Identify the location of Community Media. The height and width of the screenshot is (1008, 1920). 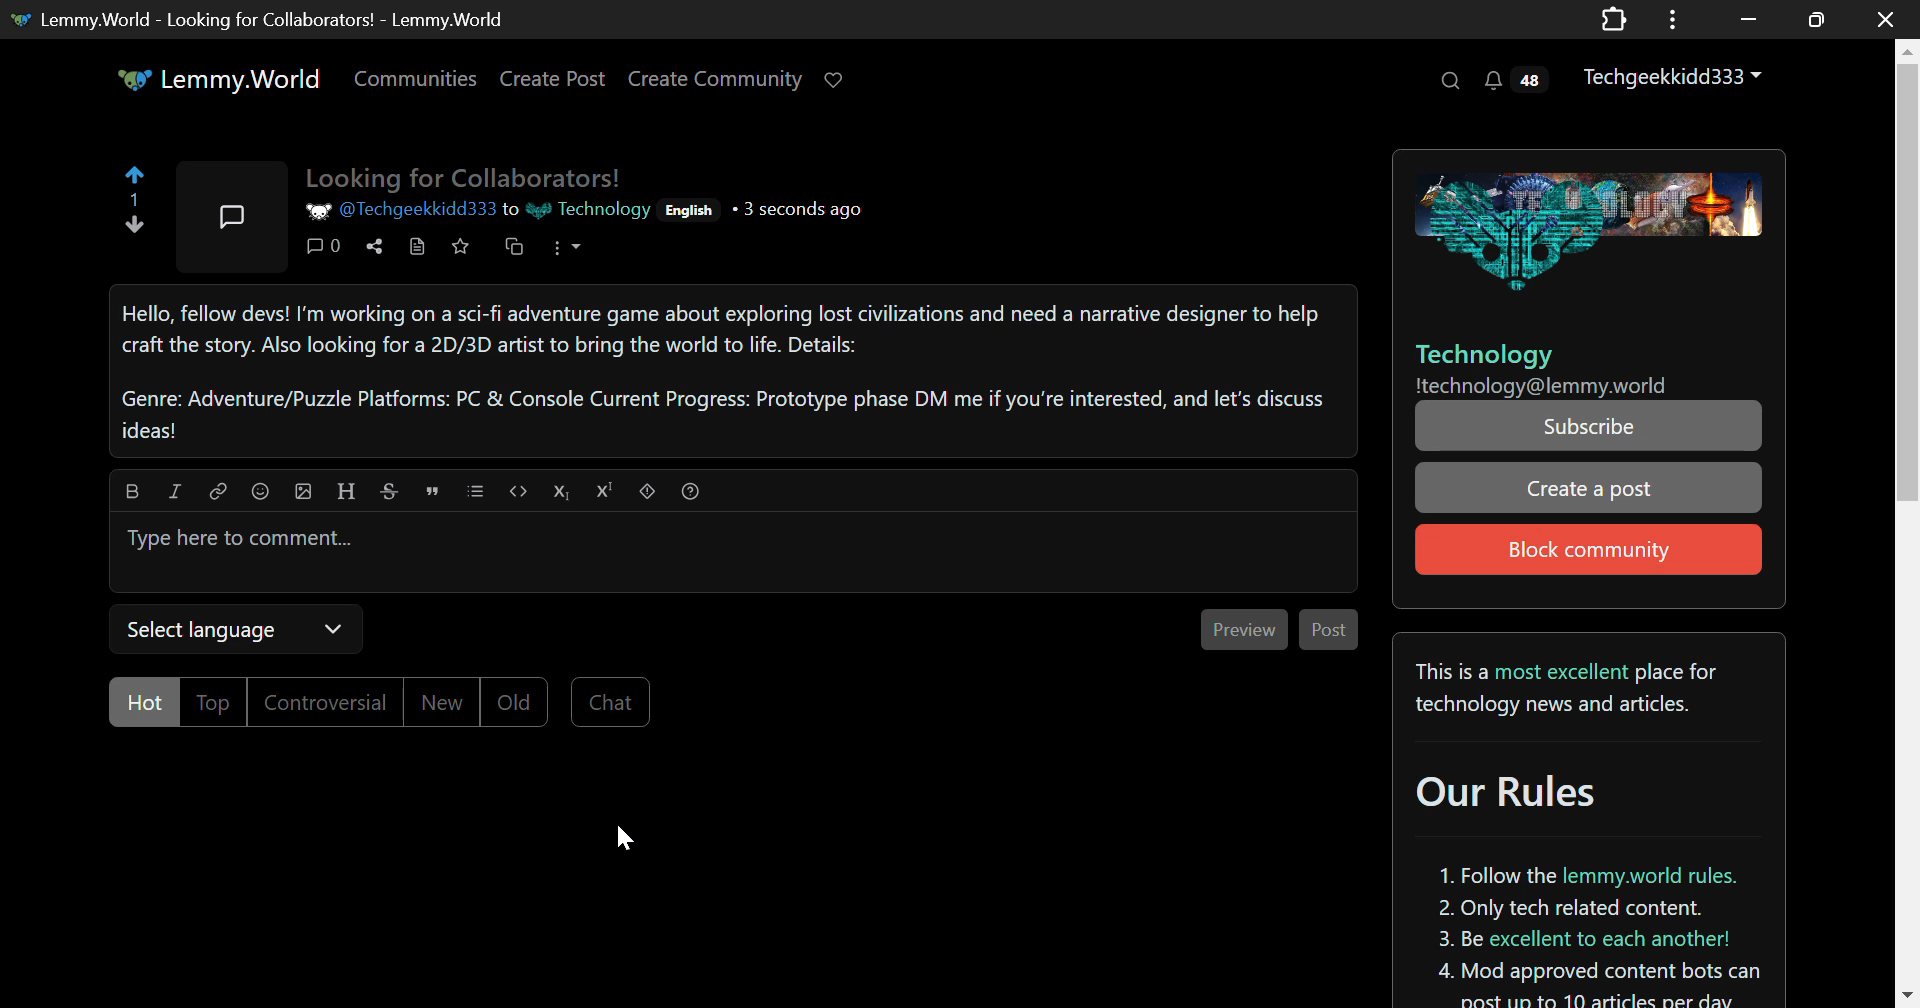
(1585, 229).